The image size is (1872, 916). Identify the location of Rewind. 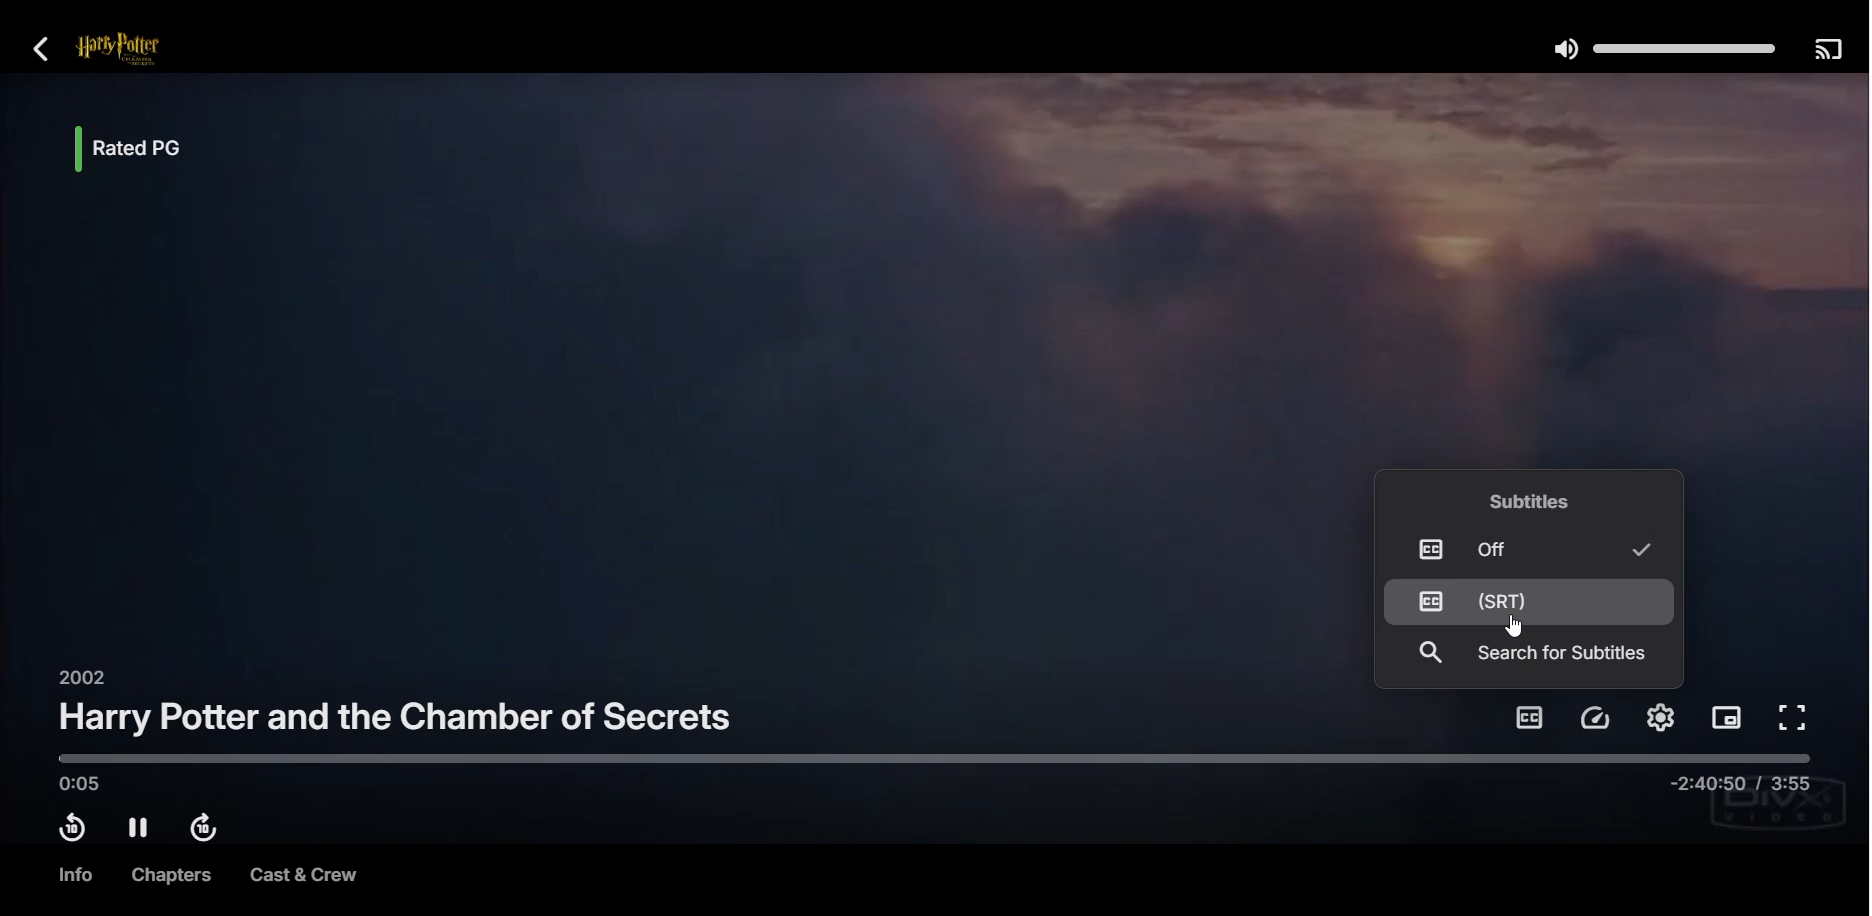
(71, 828).